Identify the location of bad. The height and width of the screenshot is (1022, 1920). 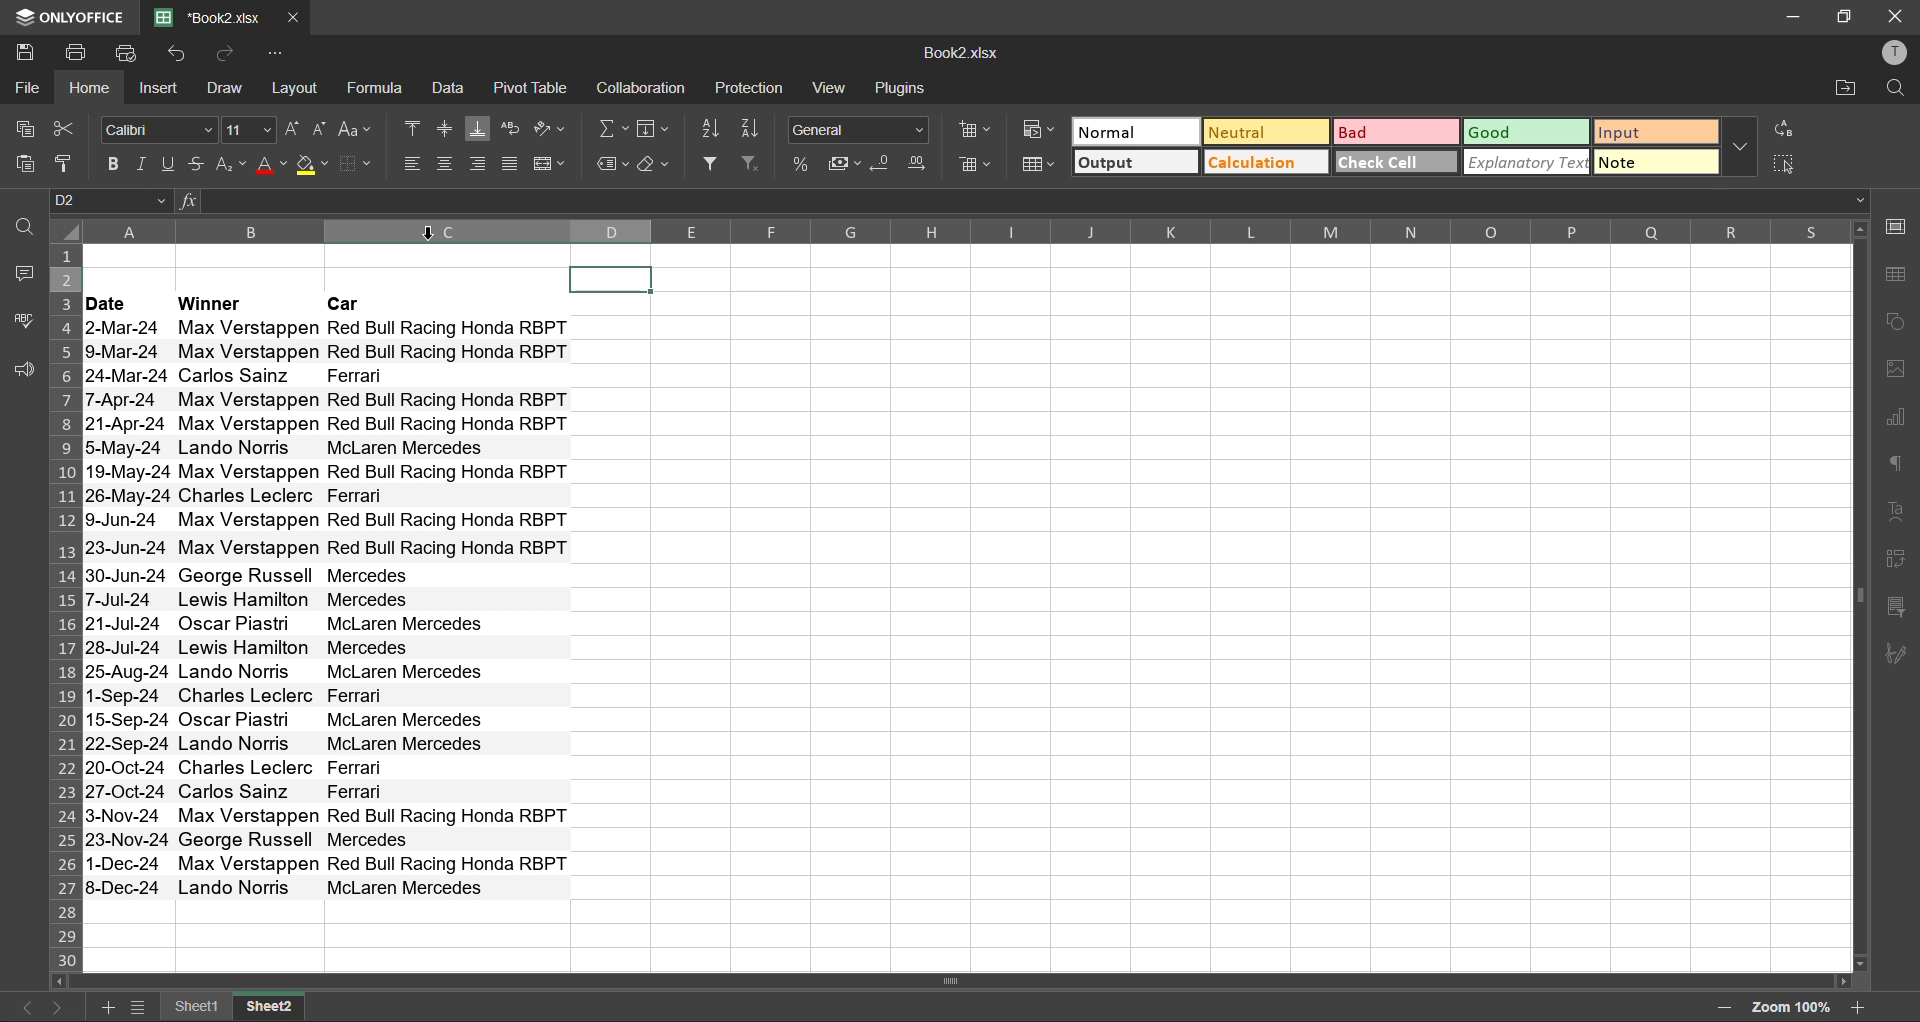
(1396, 134).